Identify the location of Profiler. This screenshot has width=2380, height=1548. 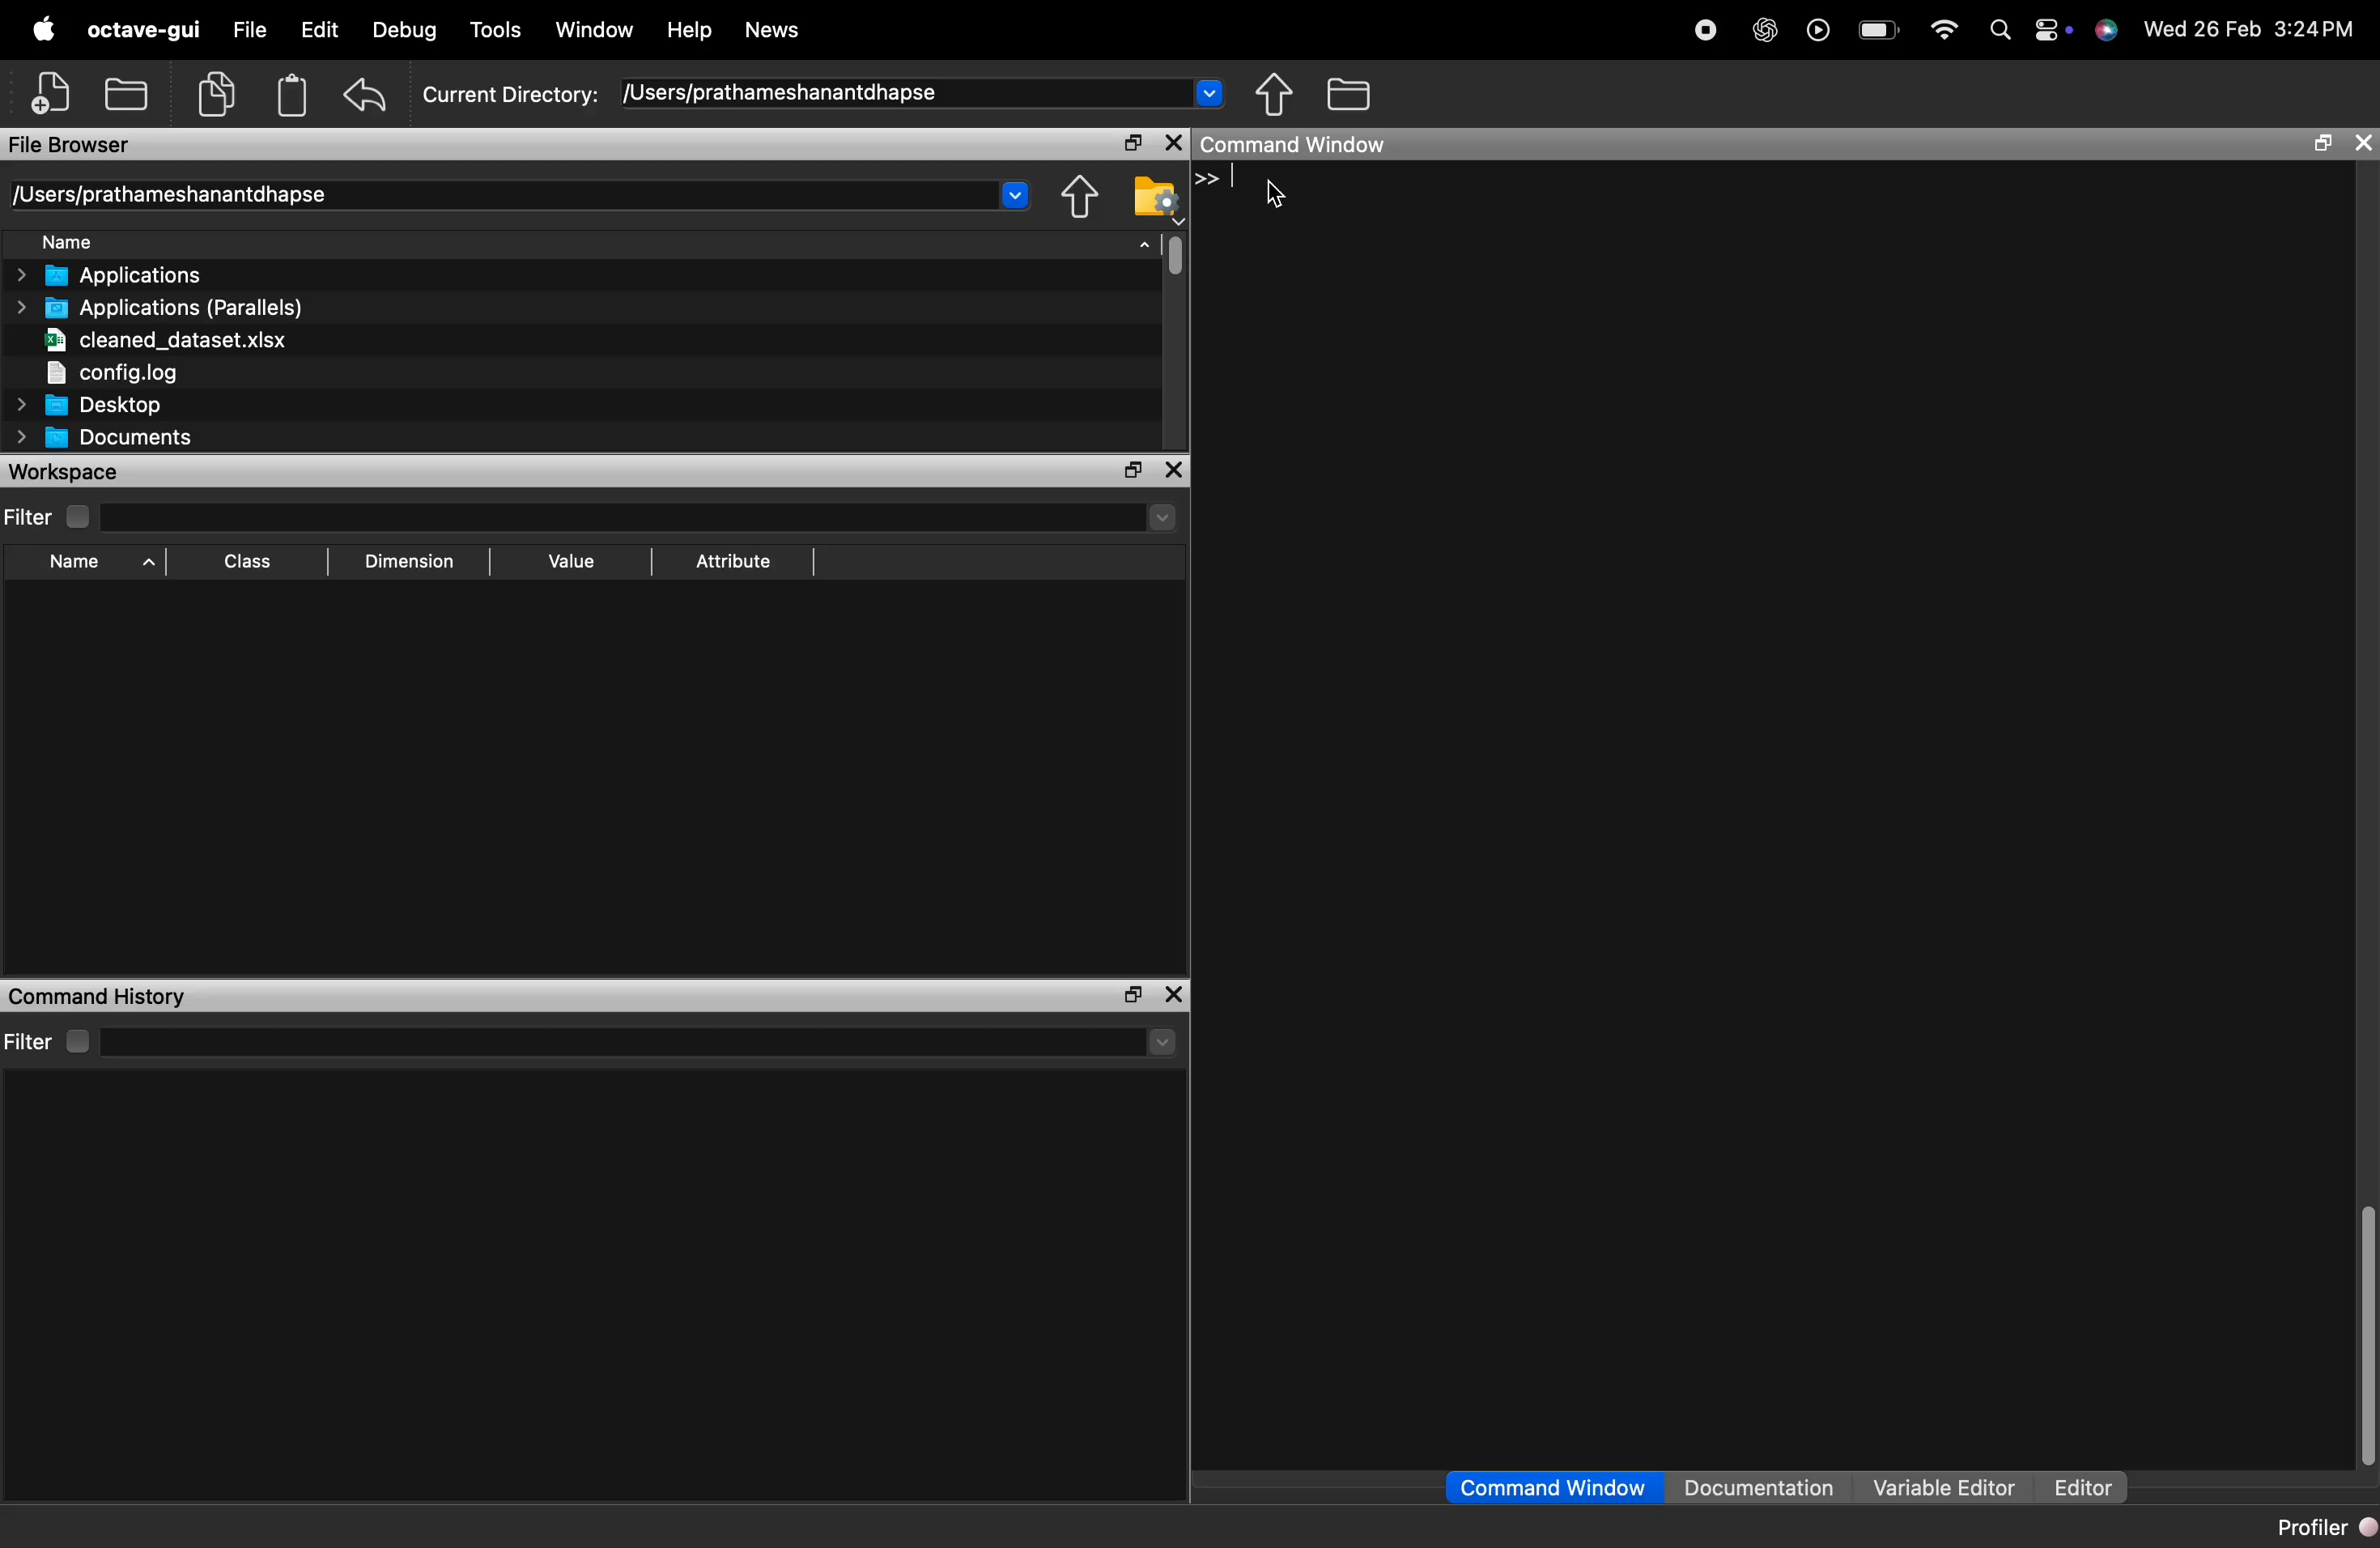
(2324, 1528).